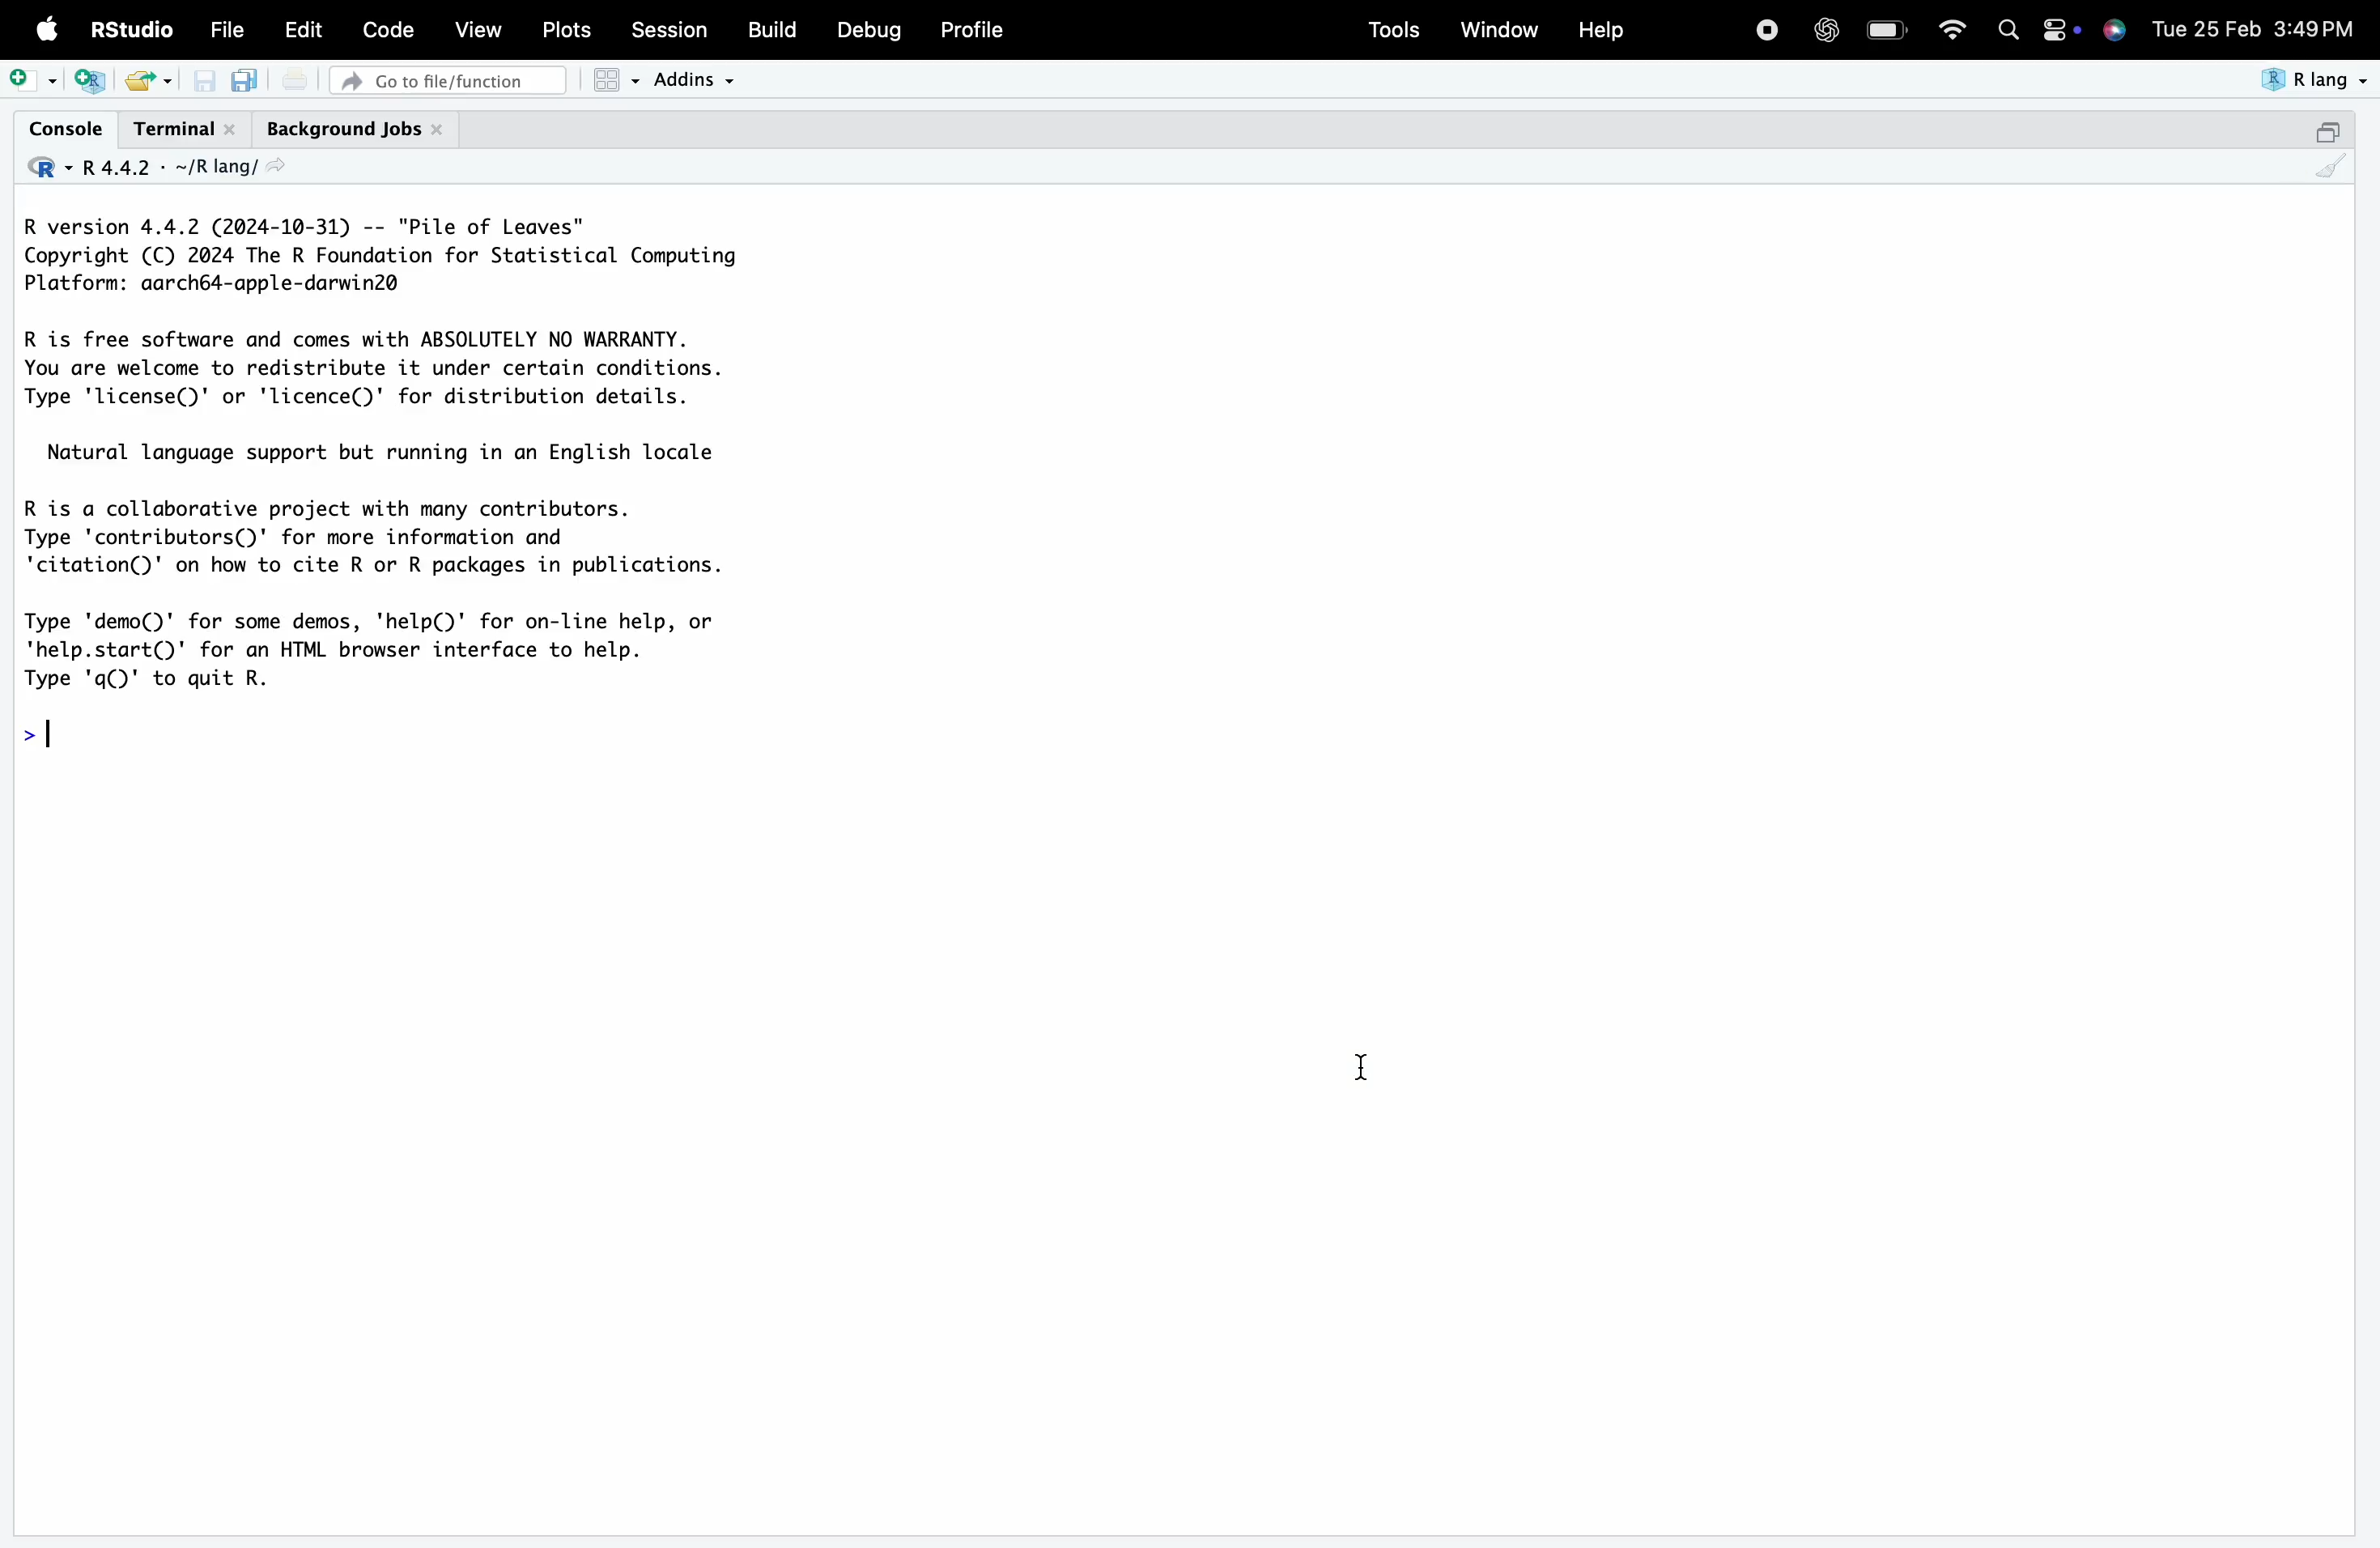 The height and width of the screenshot is (1548, 2380). What do you see at coordinates (1499, 27) in the screenshot?
I see `Window` at bounding box center [1499, 27].